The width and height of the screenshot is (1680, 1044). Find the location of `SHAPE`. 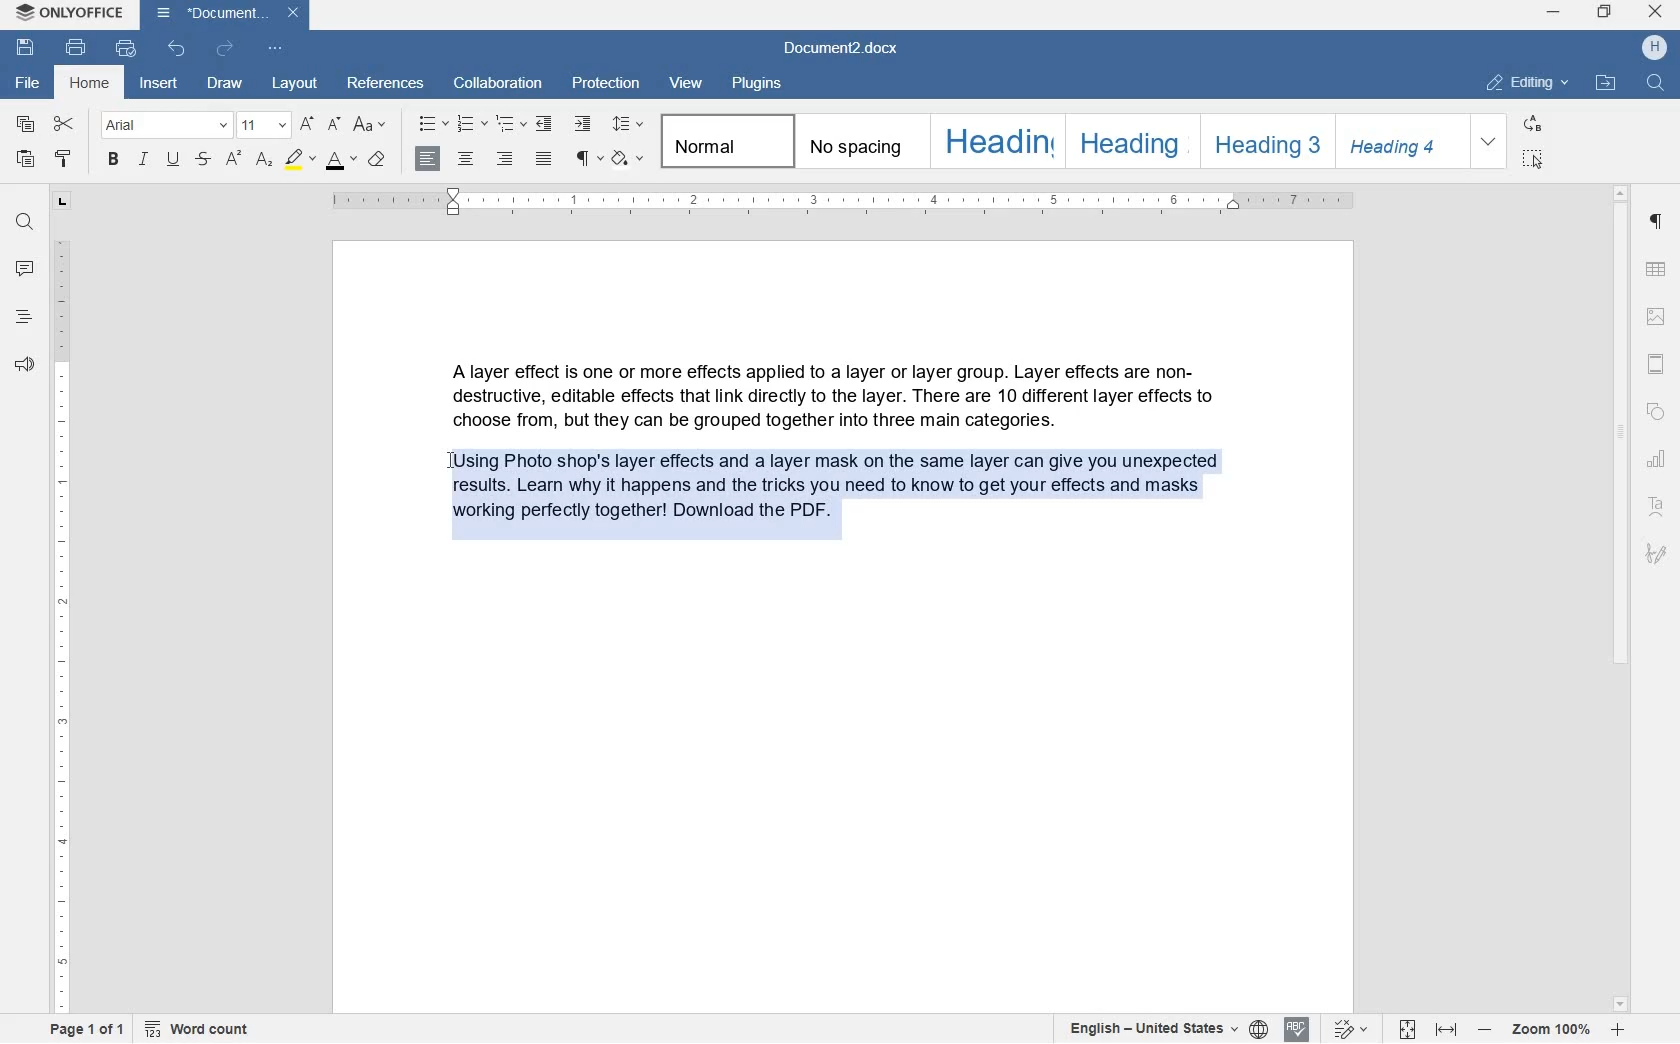

SHAPE is located at coordinates (1657, 414).